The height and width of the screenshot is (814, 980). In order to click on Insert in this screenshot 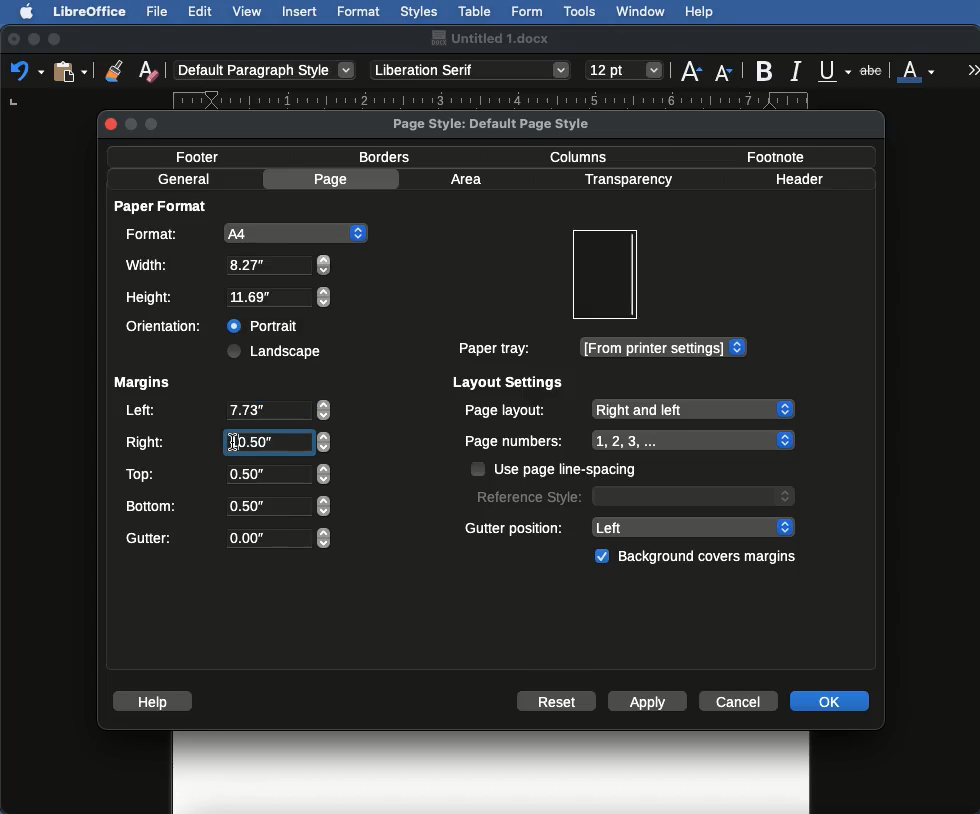, I will do `click(300, 11)`.